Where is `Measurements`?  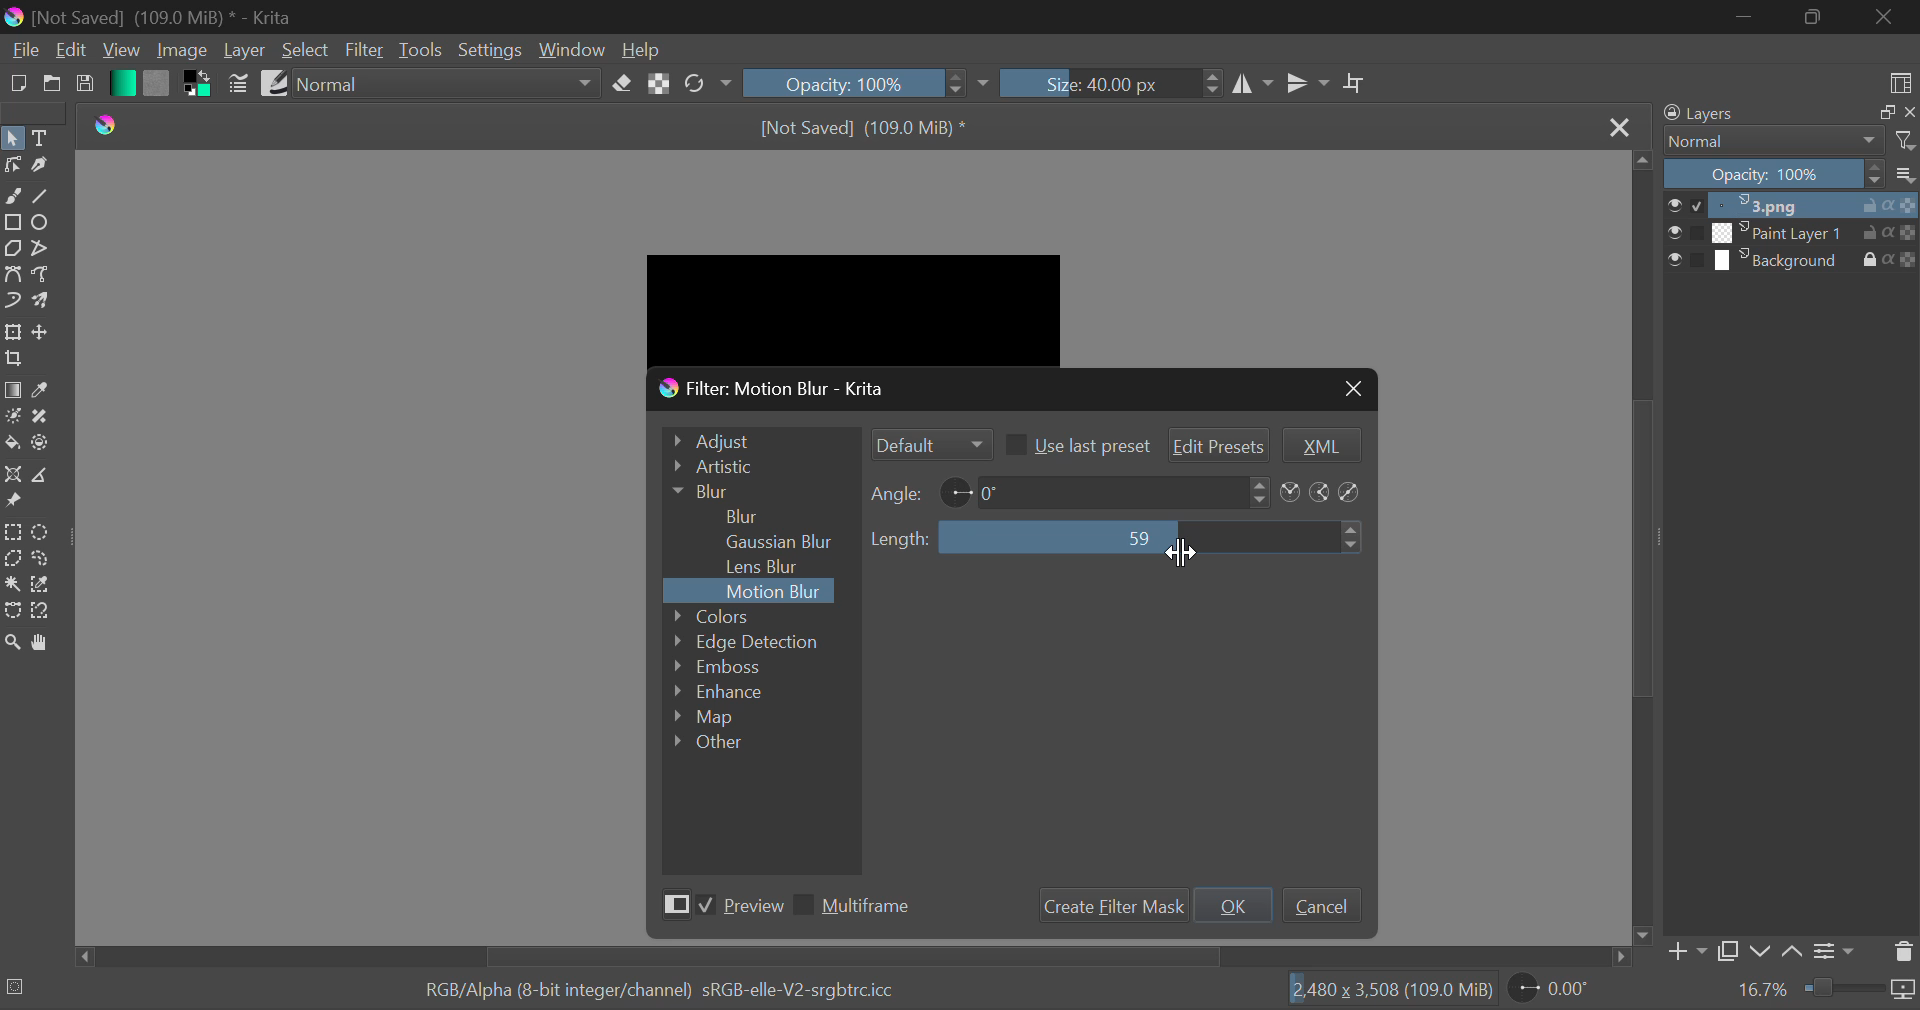 Measurements is located at coordinates (46, 475).